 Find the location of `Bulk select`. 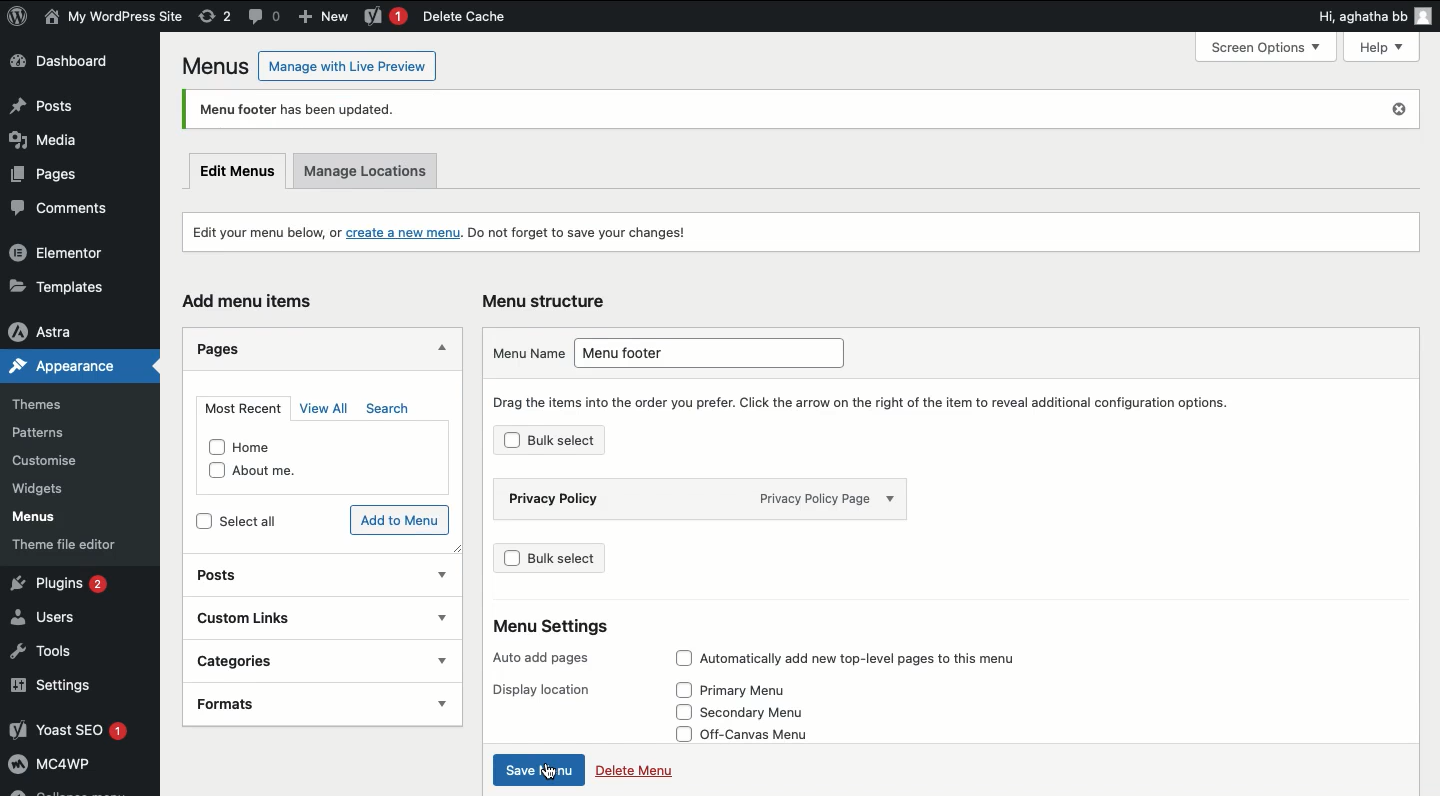

Bulk select is located at coordinates (585, 562).